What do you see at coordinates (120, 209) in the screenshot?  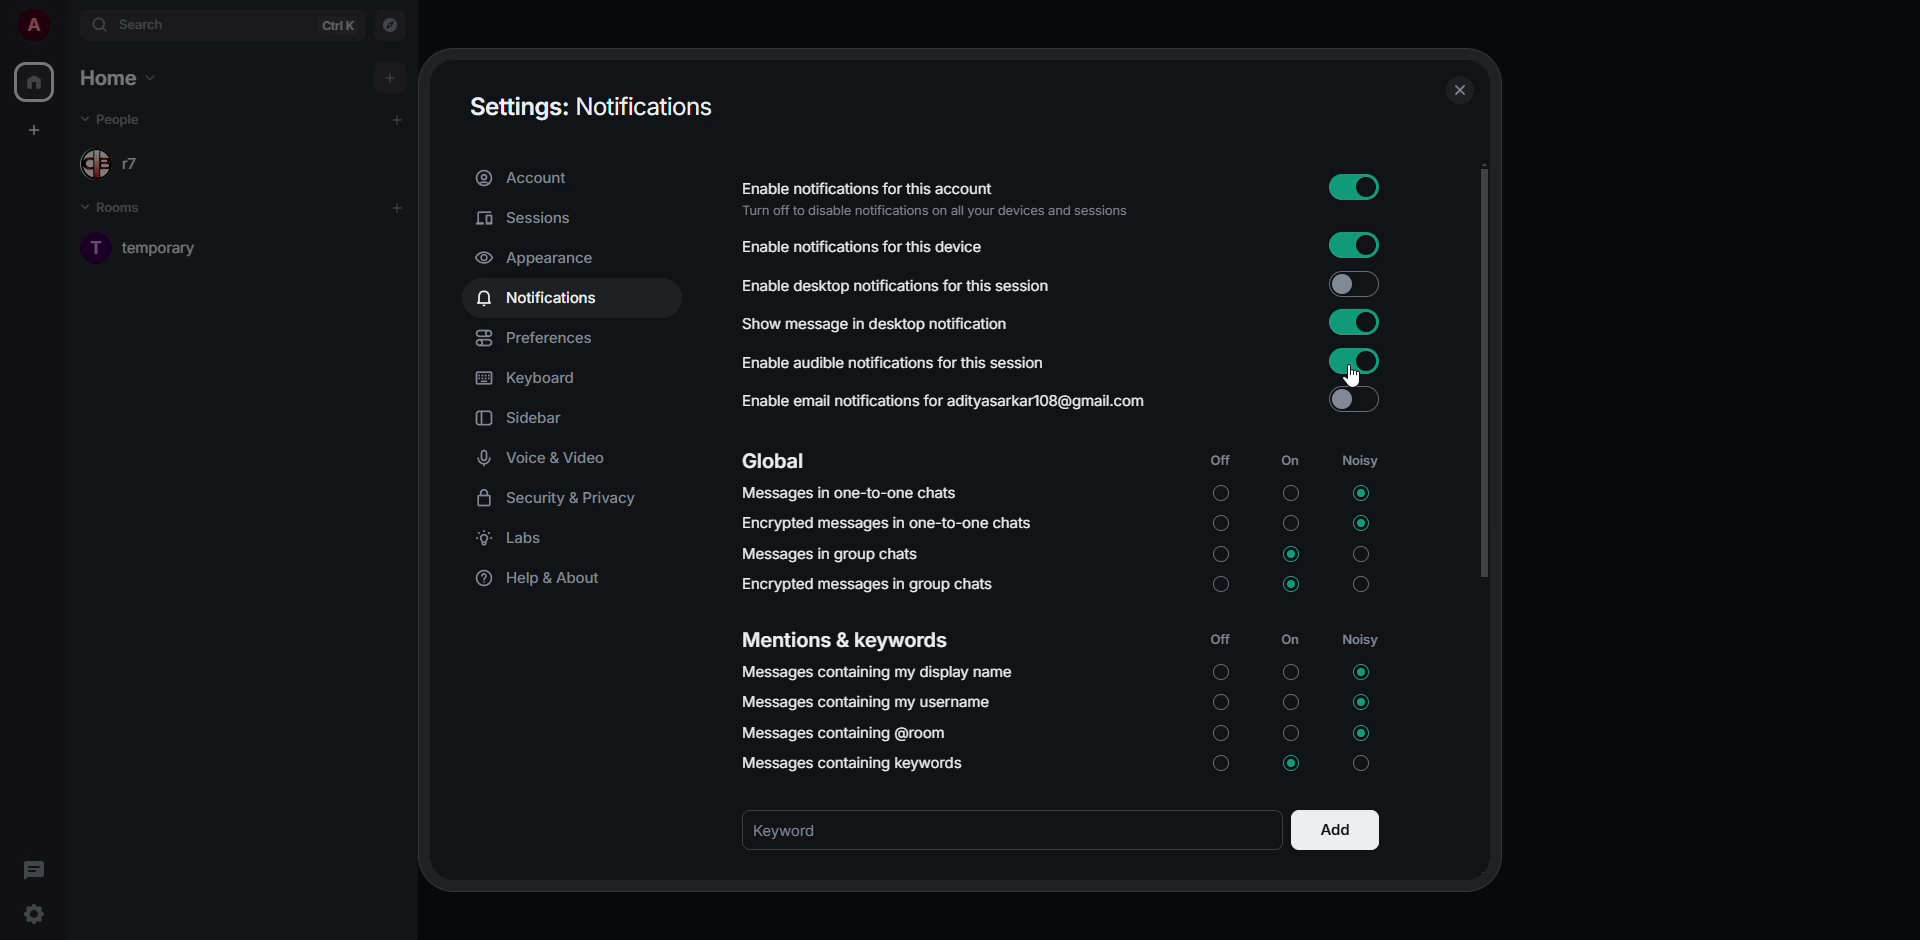 I see `rooms` at bounding box center [120, 209].